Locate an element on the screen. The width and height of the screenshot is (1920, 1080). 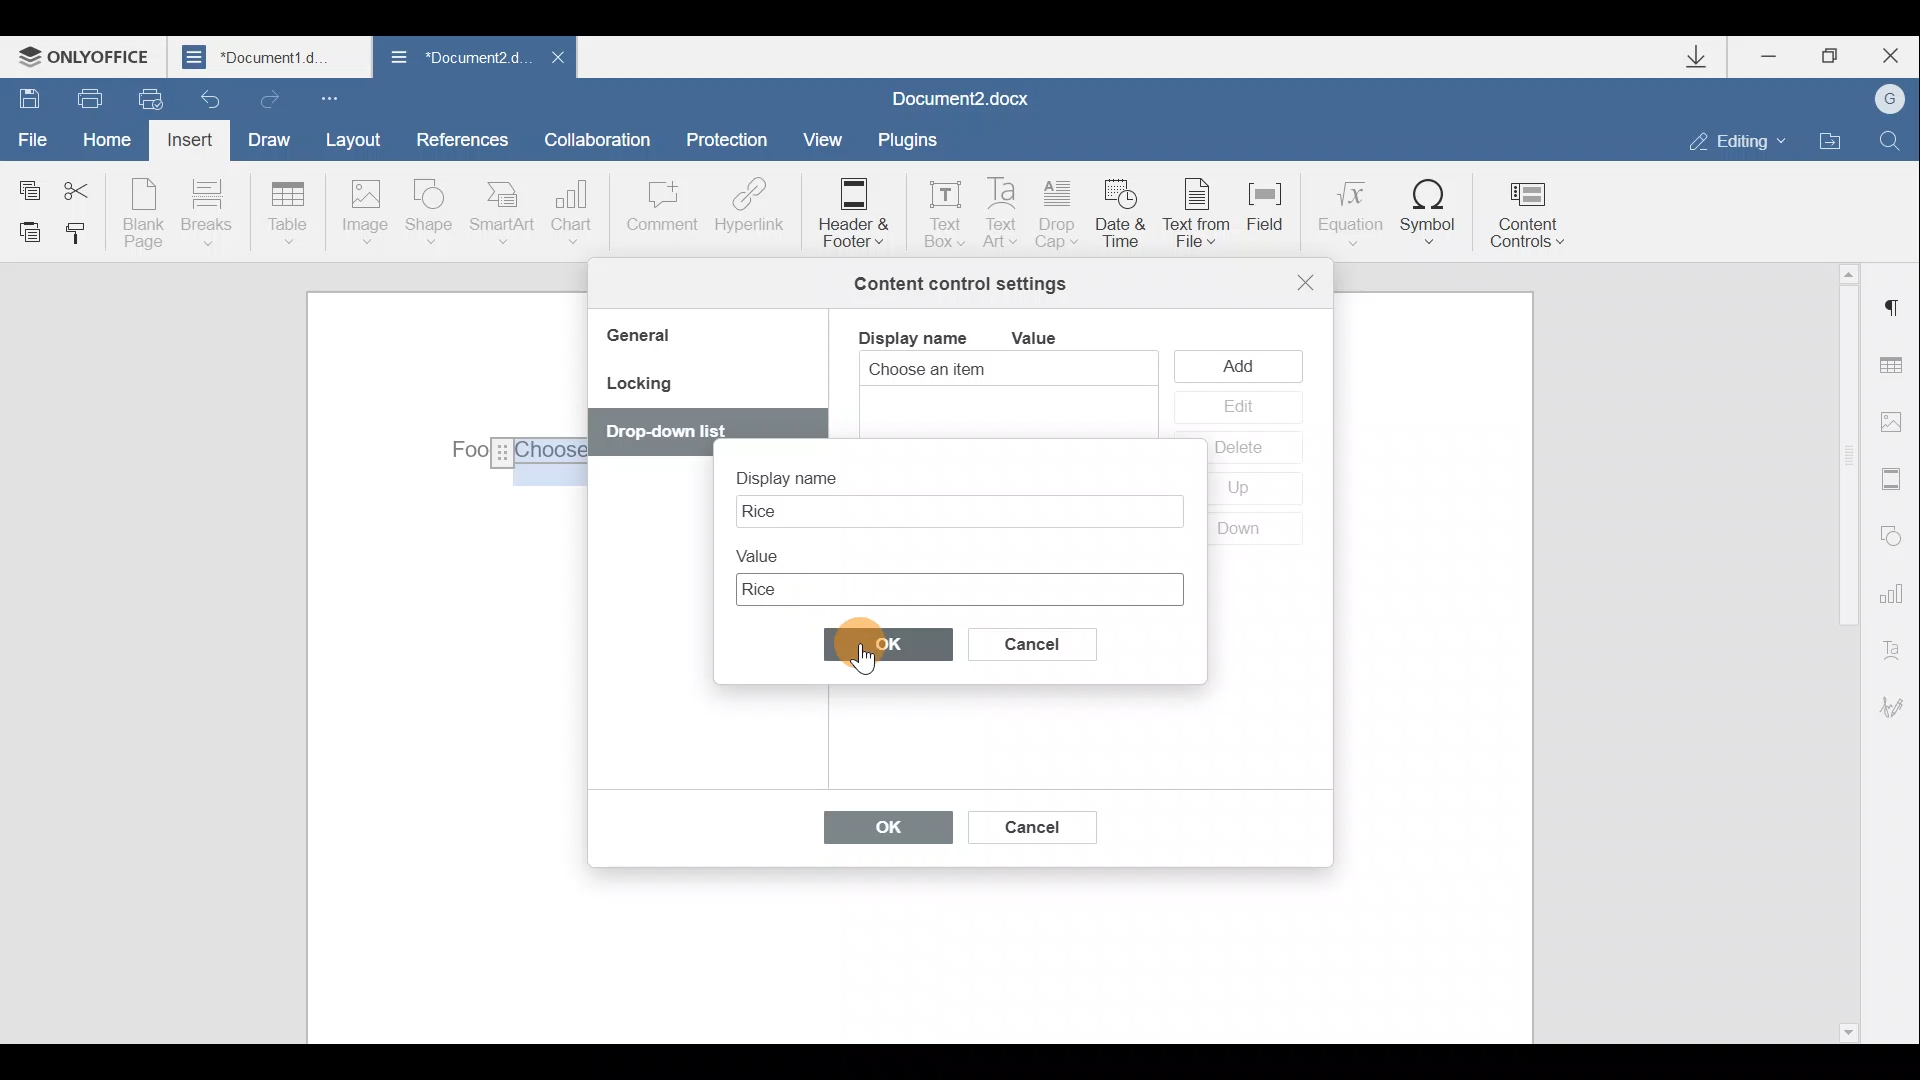
ONLYOFFICE is located at coordinates (88, 56).